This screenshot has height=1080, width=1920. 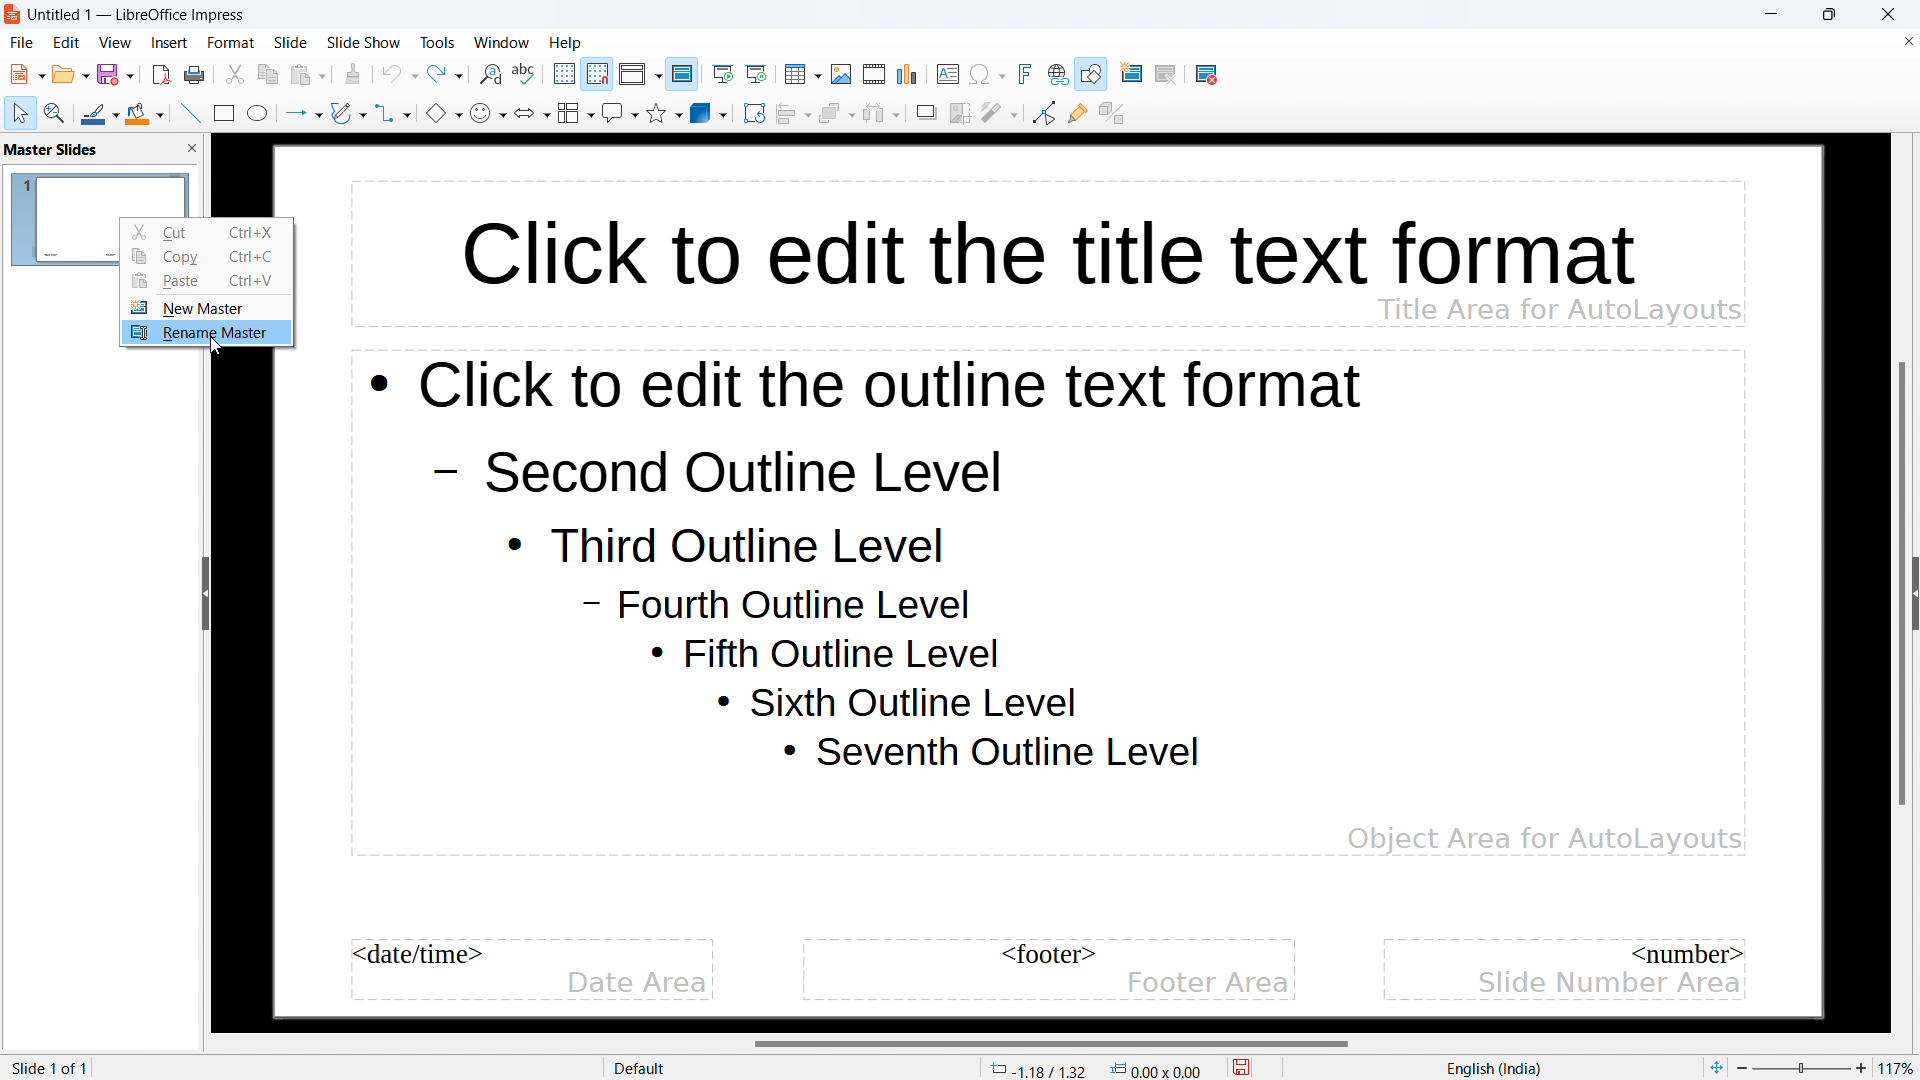 I want to click on close document, so click(x=1907, y=41).